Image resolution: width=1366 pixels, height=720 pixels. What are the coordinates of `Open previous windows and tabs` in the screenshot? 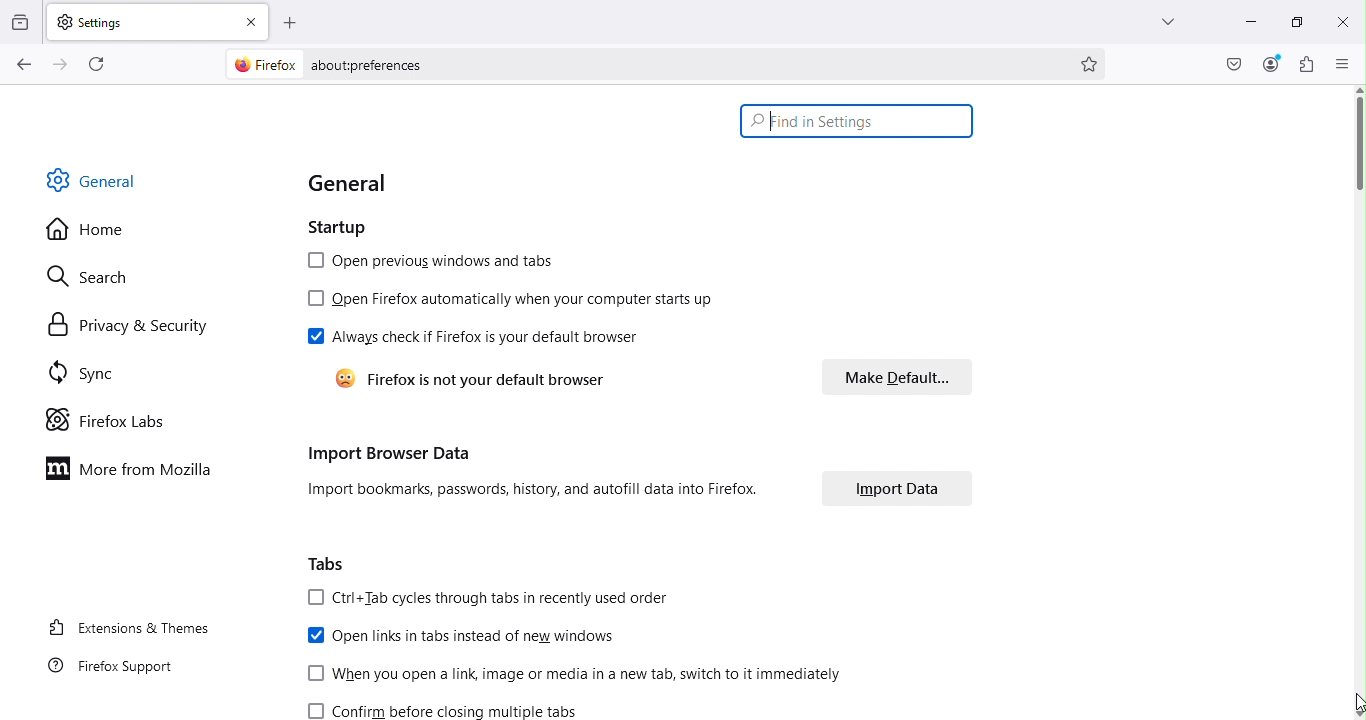 It's located at (432, 263).